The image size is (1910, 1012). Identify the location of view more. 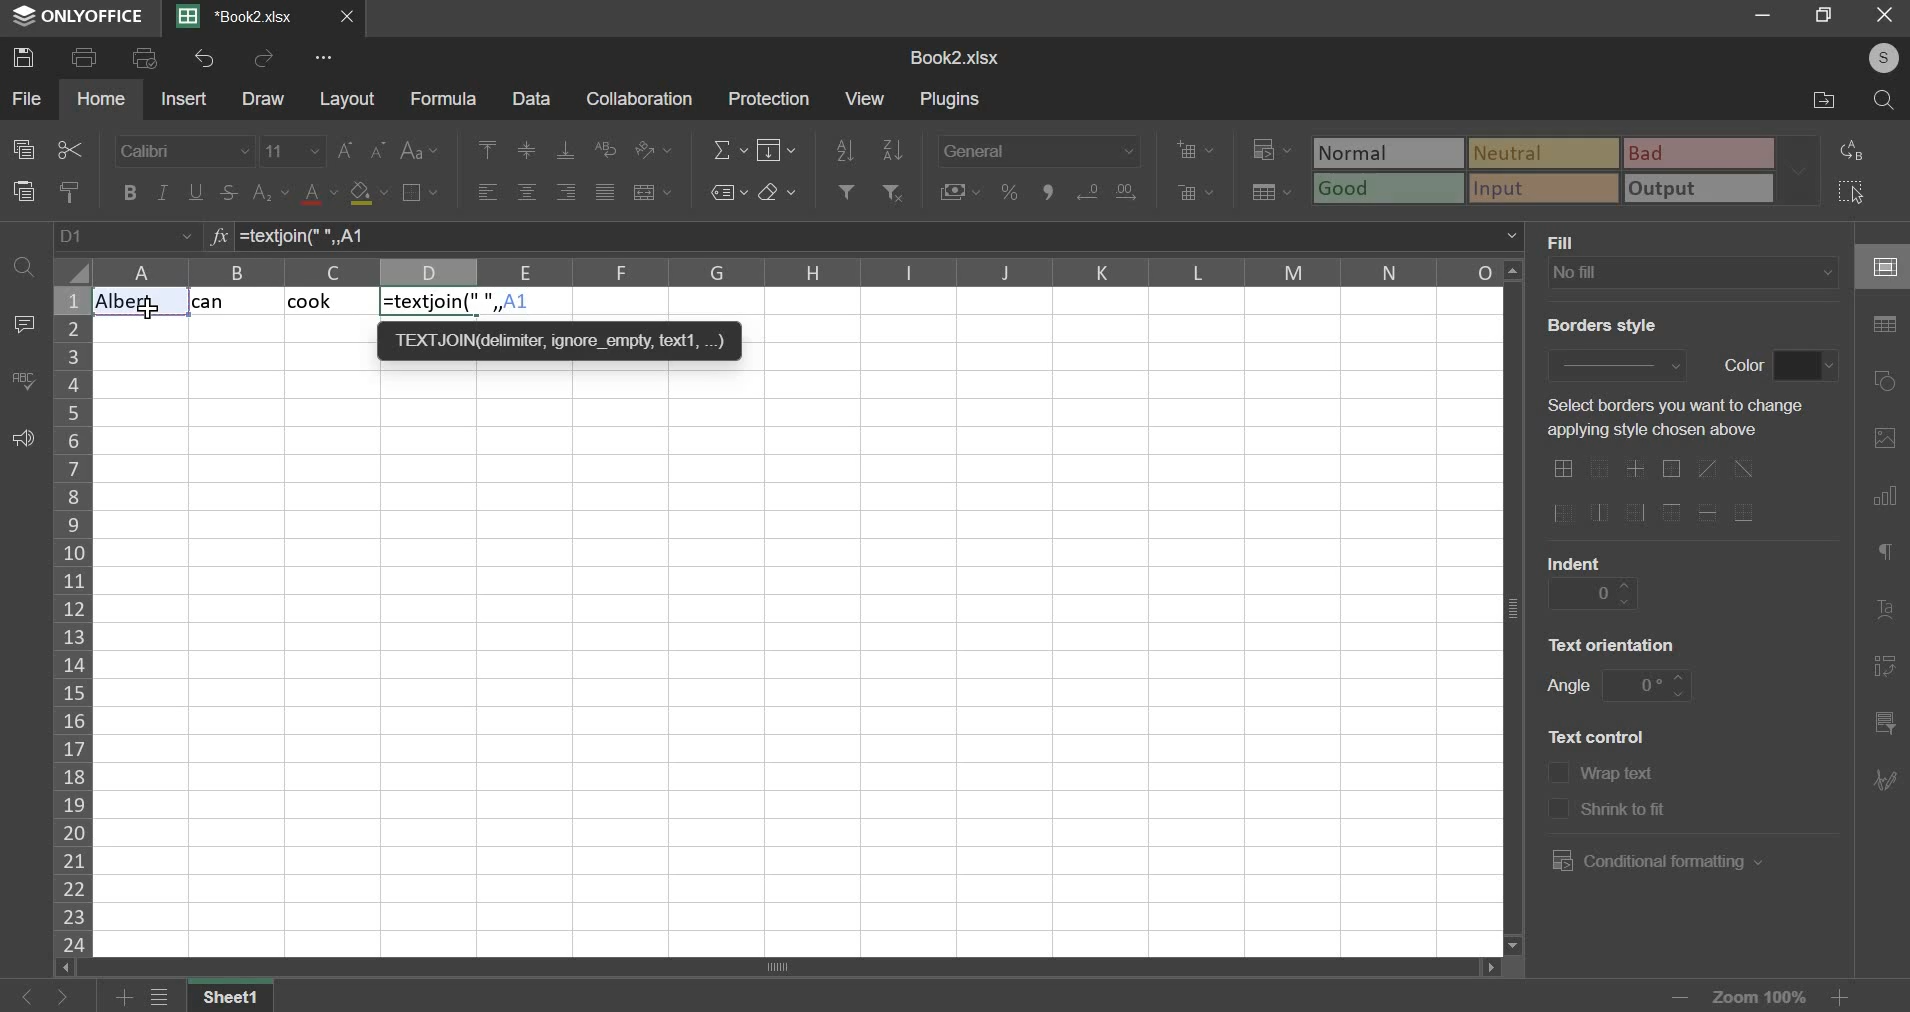
(326, 58).